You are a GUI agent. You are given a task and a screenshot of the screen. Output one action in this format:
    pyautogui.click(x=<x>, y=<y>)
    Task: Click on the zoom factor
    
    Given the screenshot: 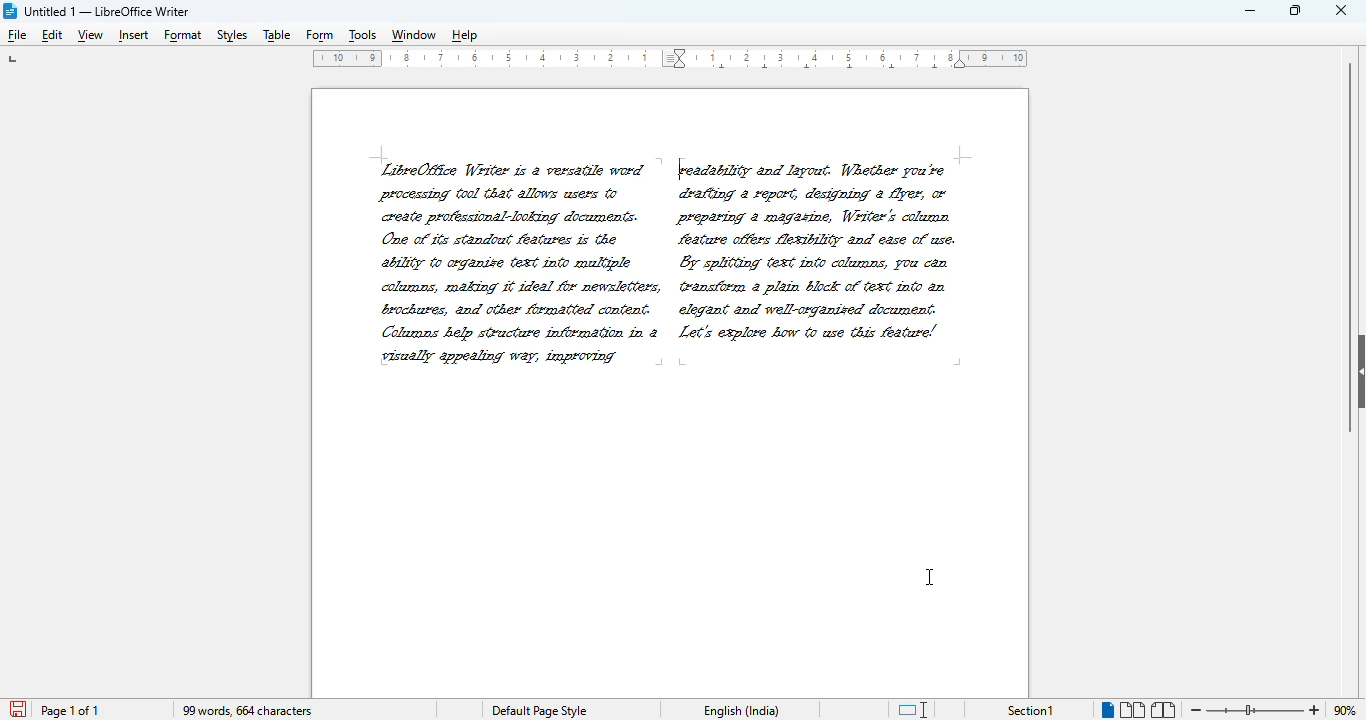 What is the action you would take?
    pyautogui.click(x=1346, y=710)
    